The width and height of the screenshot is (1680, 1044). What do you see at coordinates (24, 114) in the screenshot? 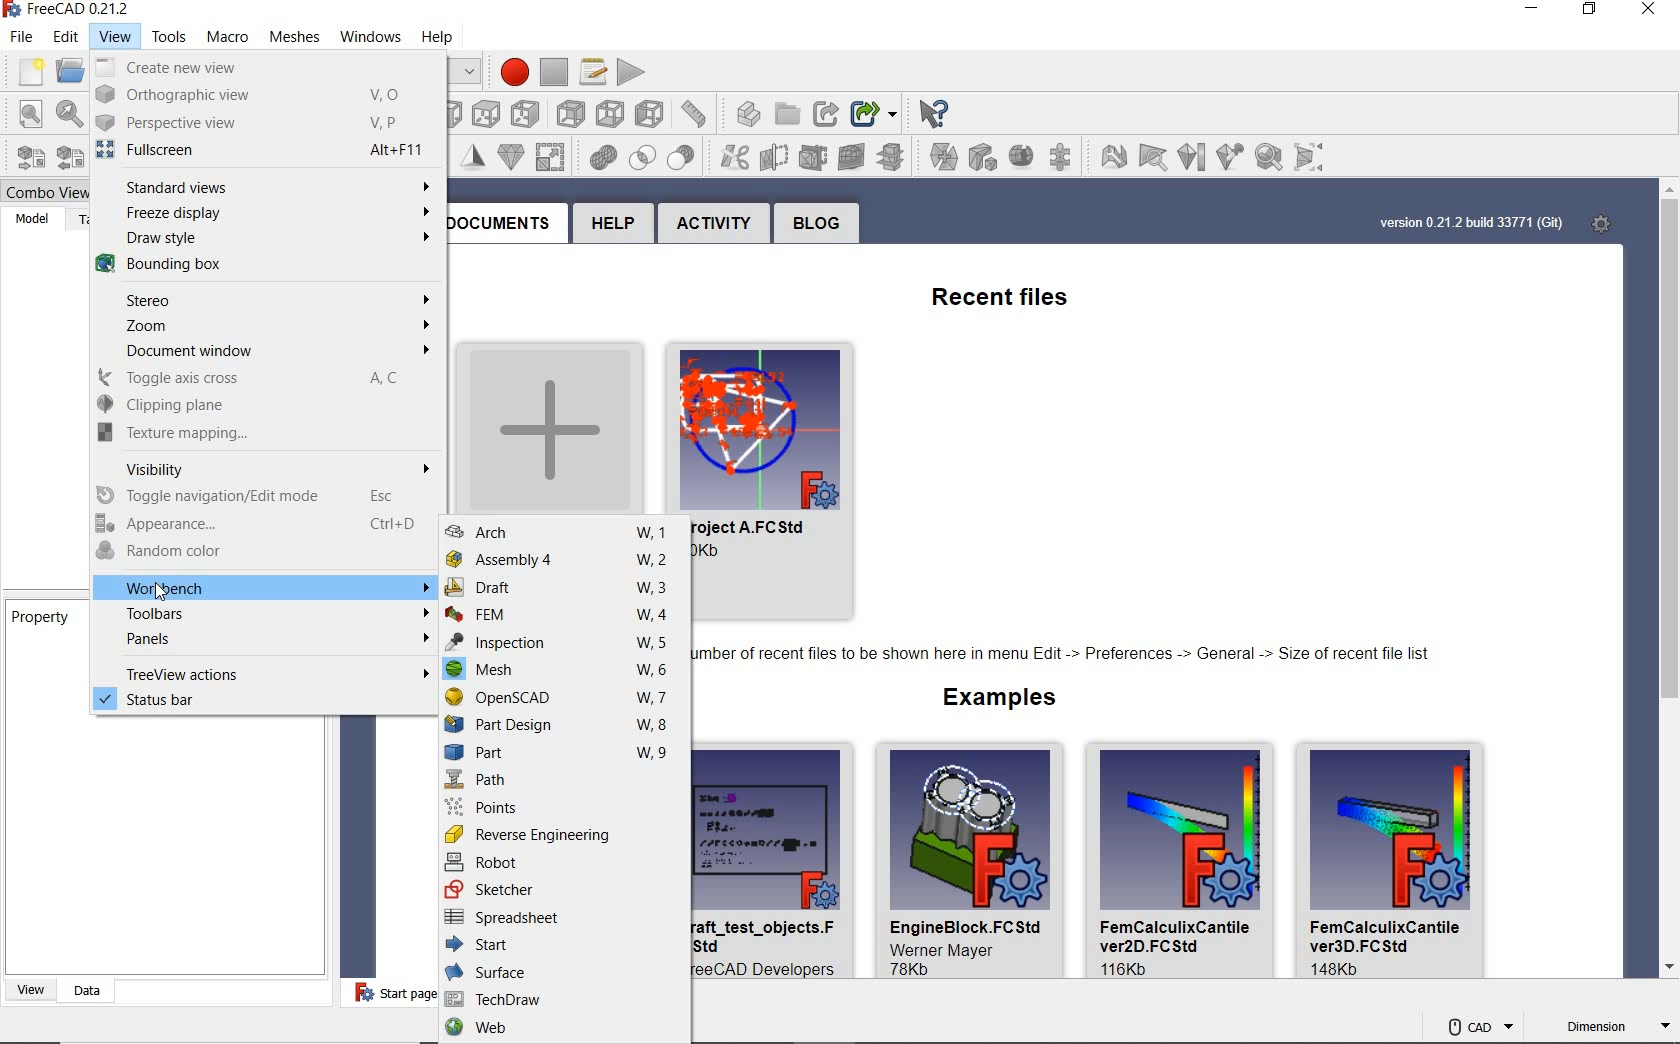
I see `fit all` at bounding box center [24, 114].